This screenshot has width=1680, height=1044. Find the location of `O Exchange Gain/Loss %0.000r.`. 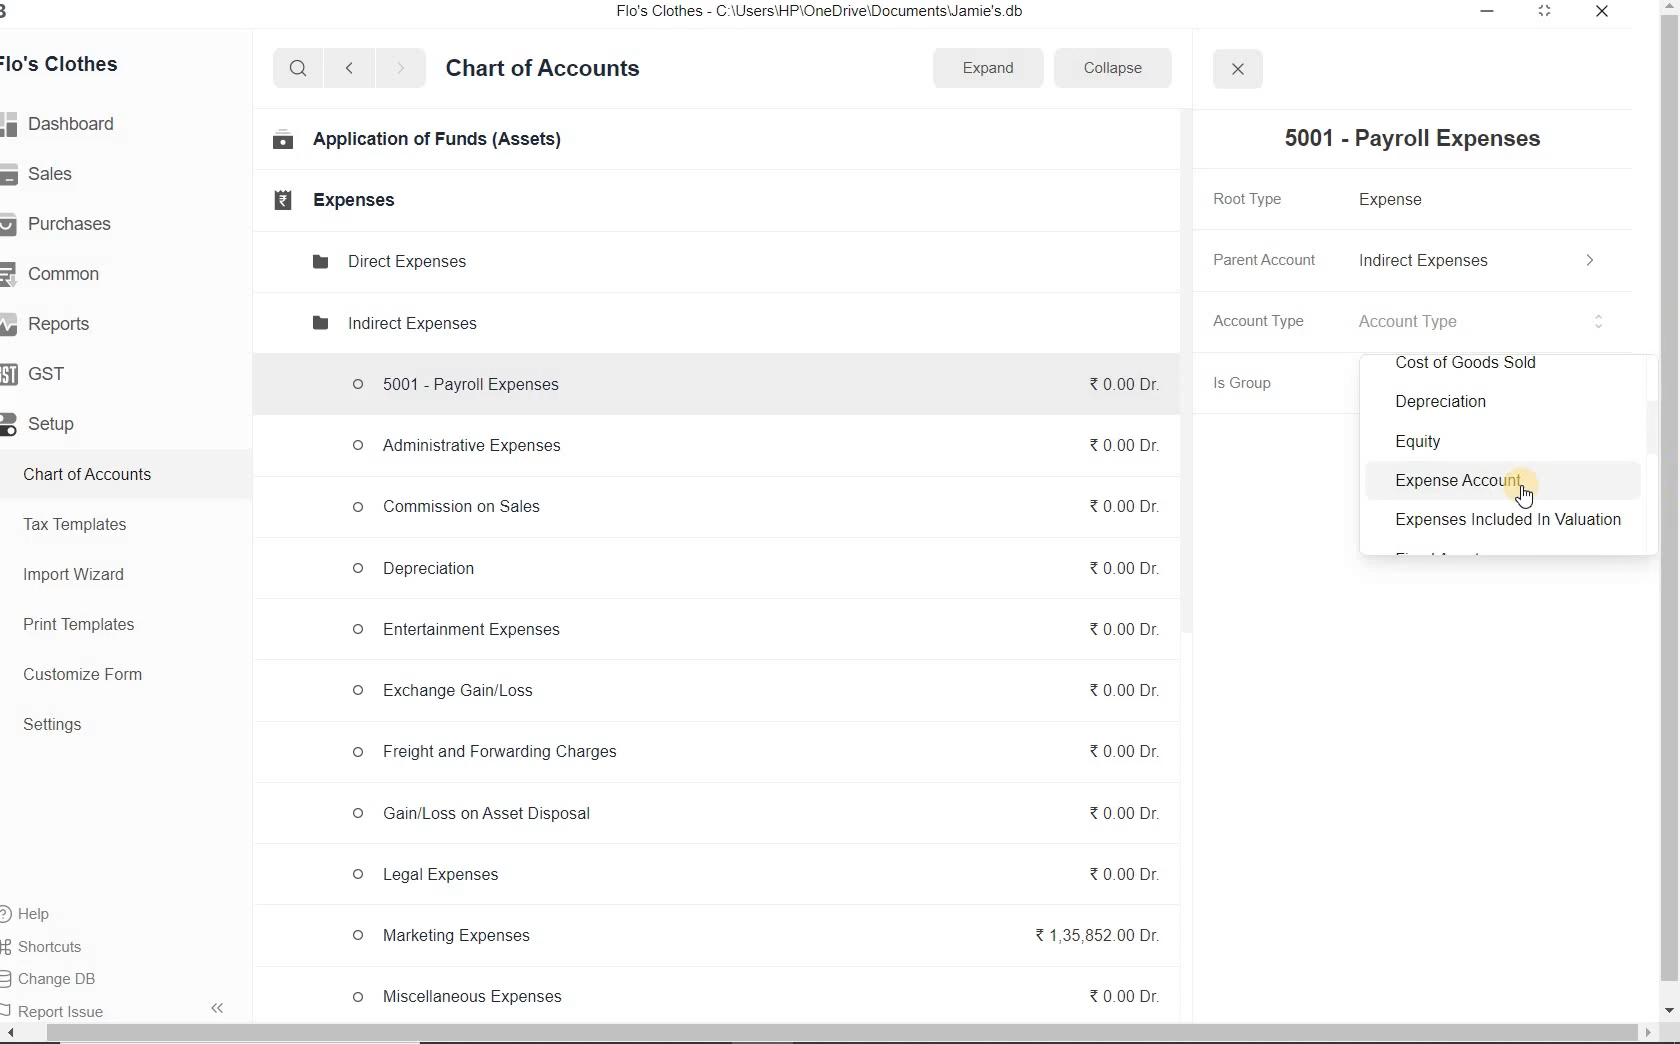

O Exchange Gain/Loss %0.000r. is located at coordinates (754, 690).